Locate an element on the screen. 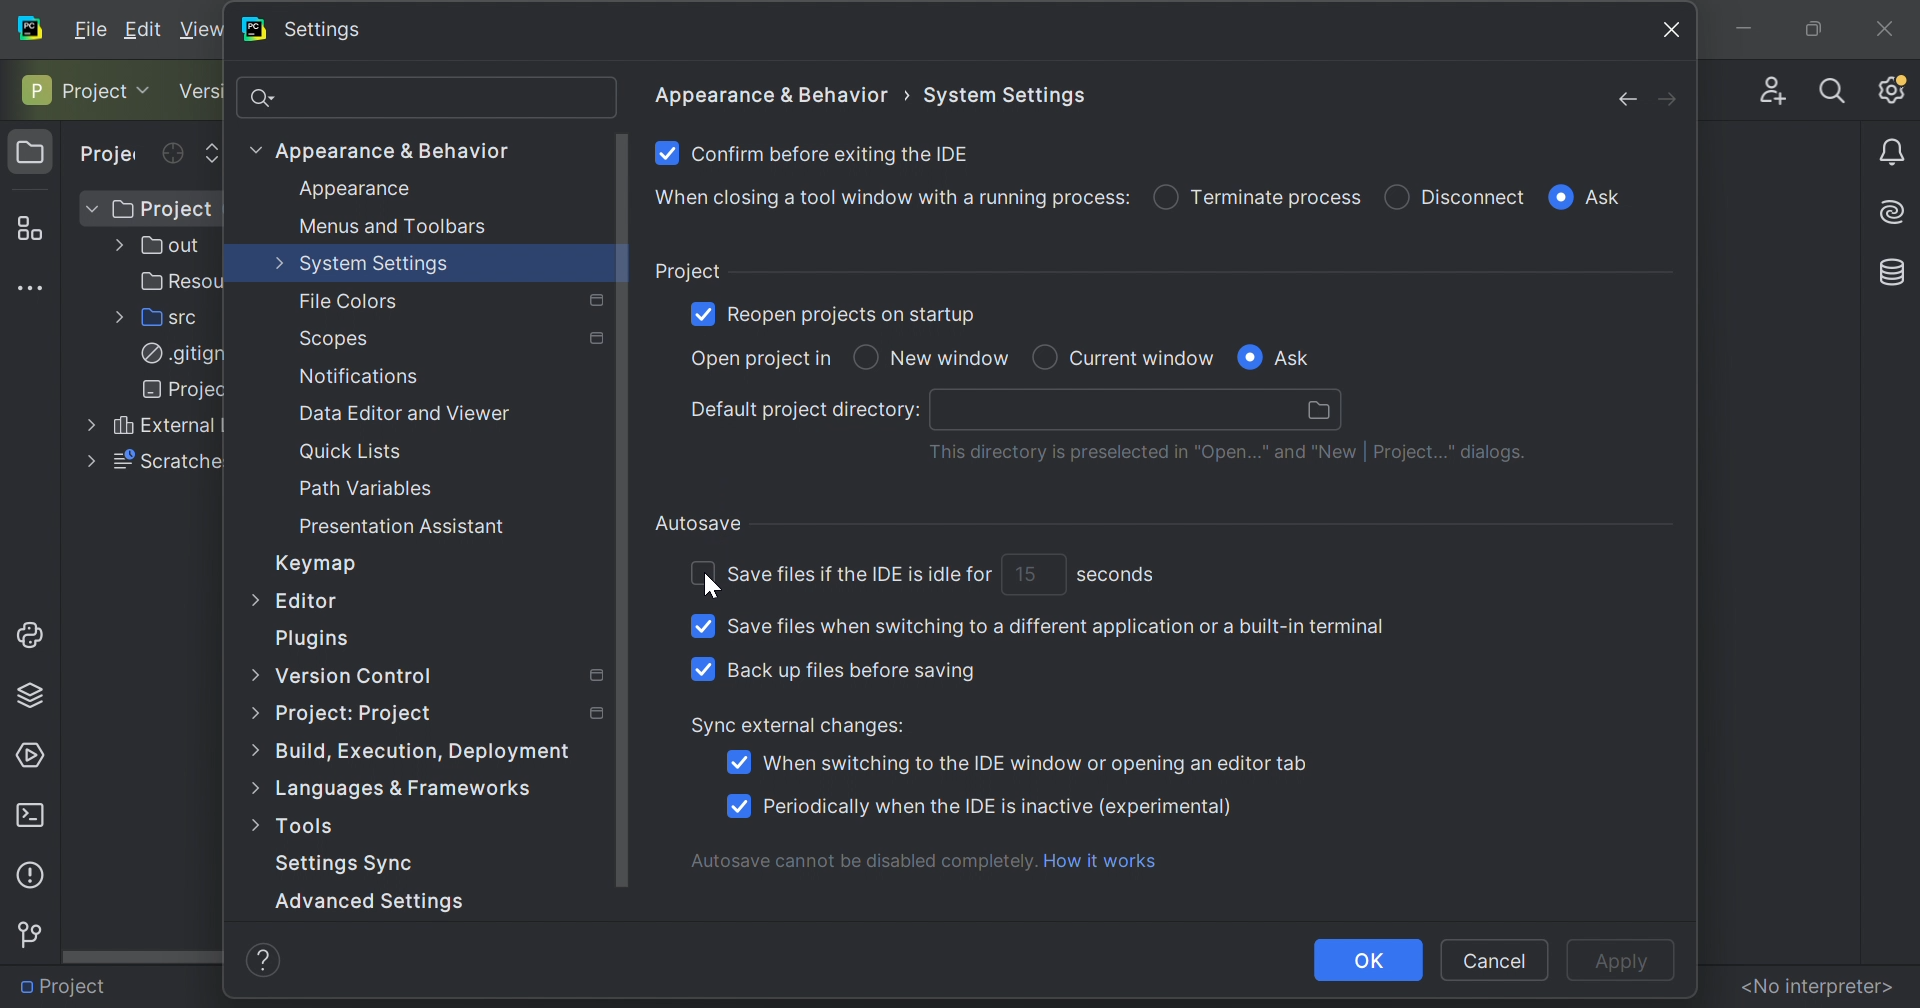  Project is located at coordinates (688, 269).